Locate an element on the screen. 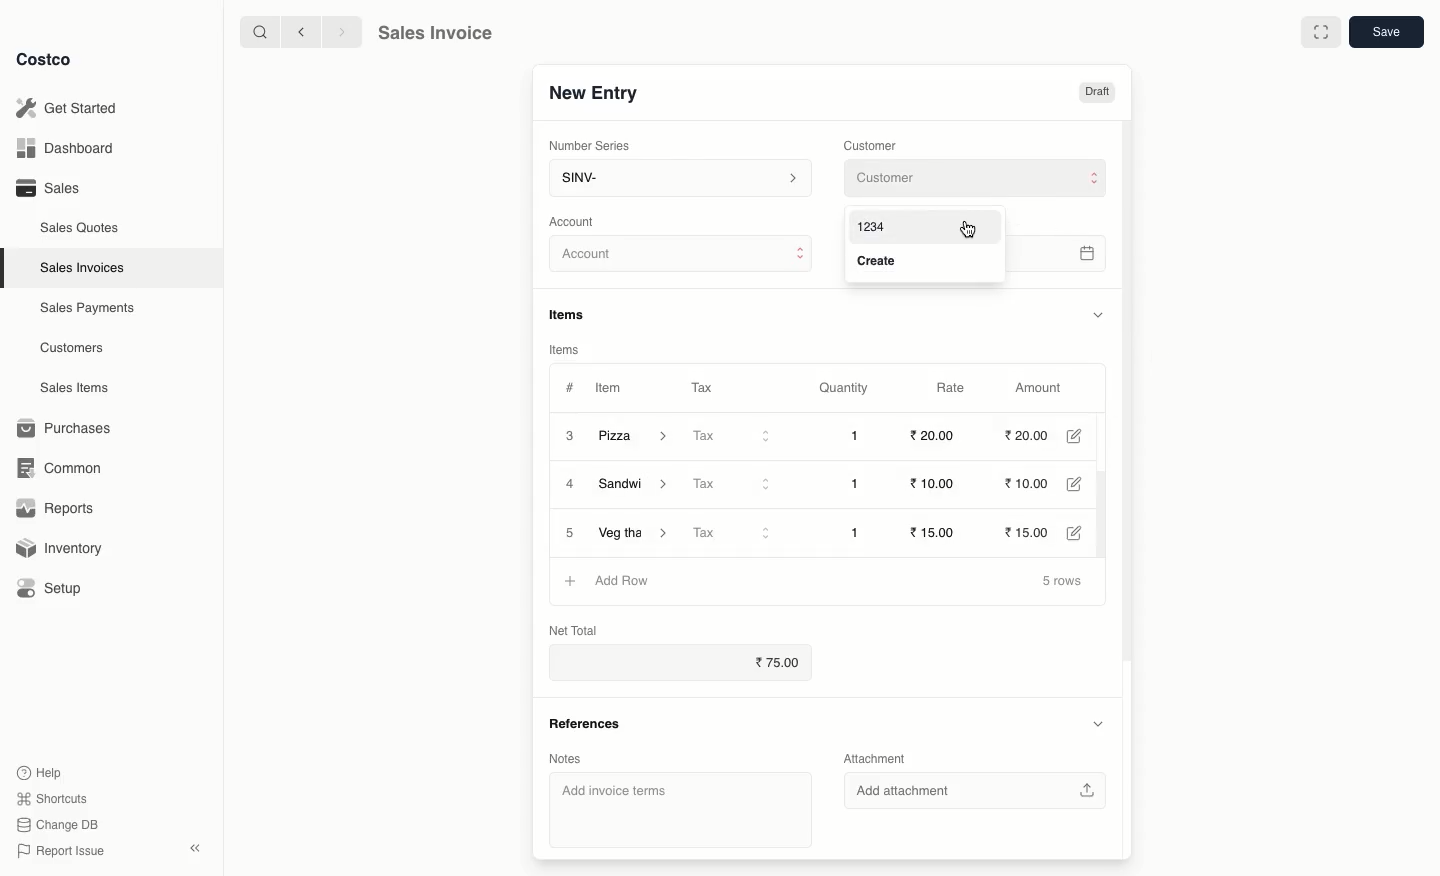 This screenshot has width=1440, height=876. SINV- is located at coordinates (679, 180).